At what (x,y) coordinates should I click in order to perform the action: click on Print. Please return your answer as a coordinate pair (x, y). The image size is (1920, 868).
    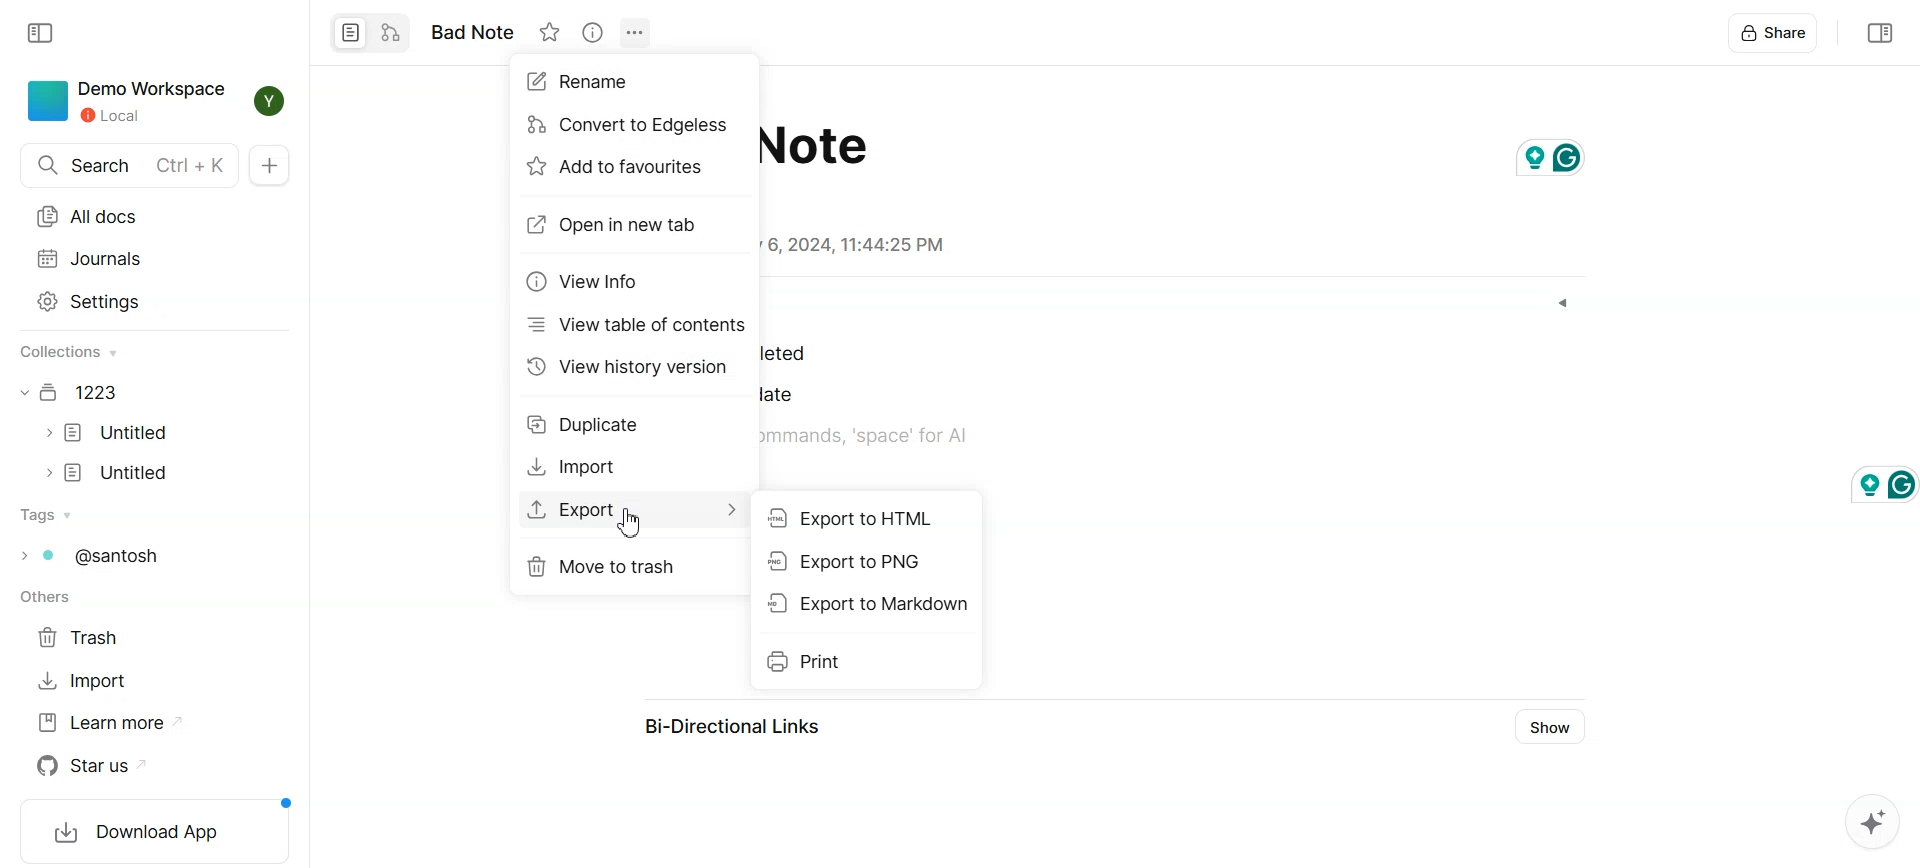
    Looking at the image, I should click on (866, 663).